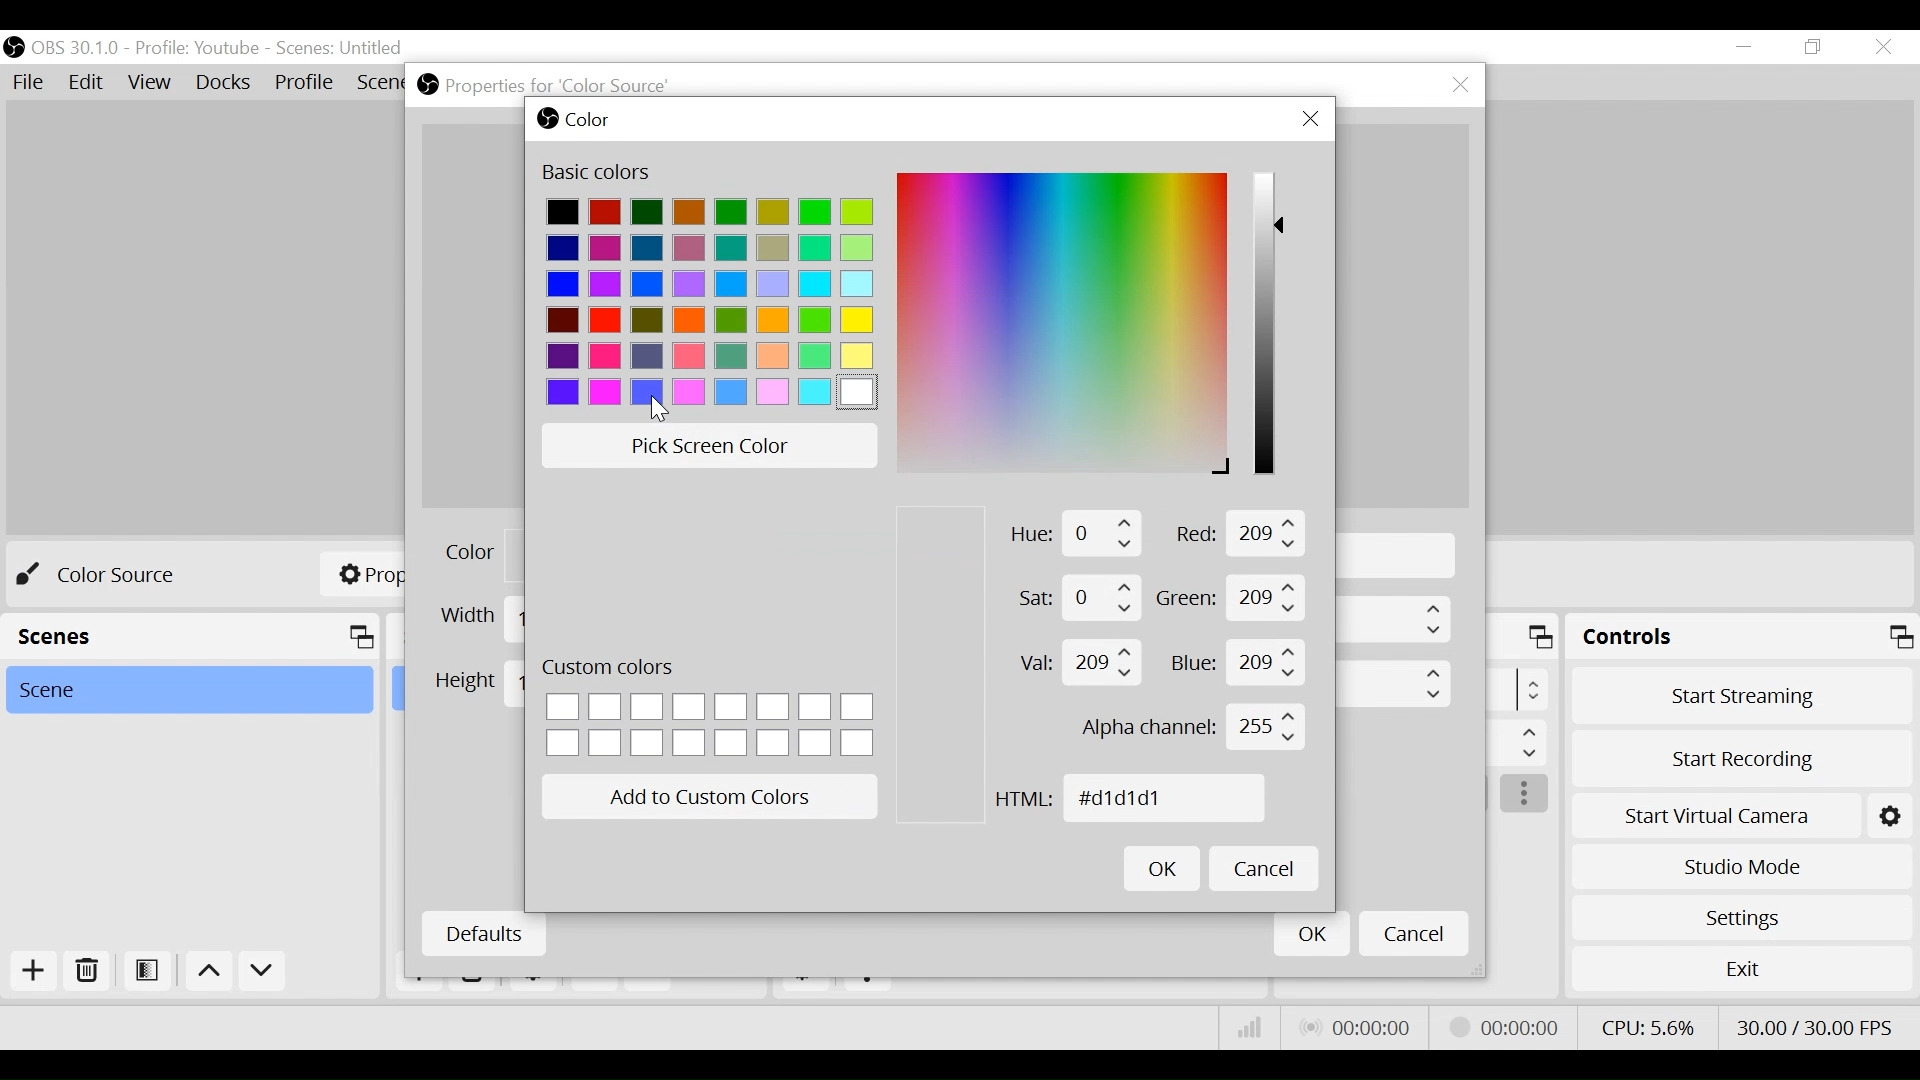 The width and height of the screenshot is (1920, 1080). Describe the element at coordinates (661, 407) in the screenshot. I see `Cursor ` at that location.